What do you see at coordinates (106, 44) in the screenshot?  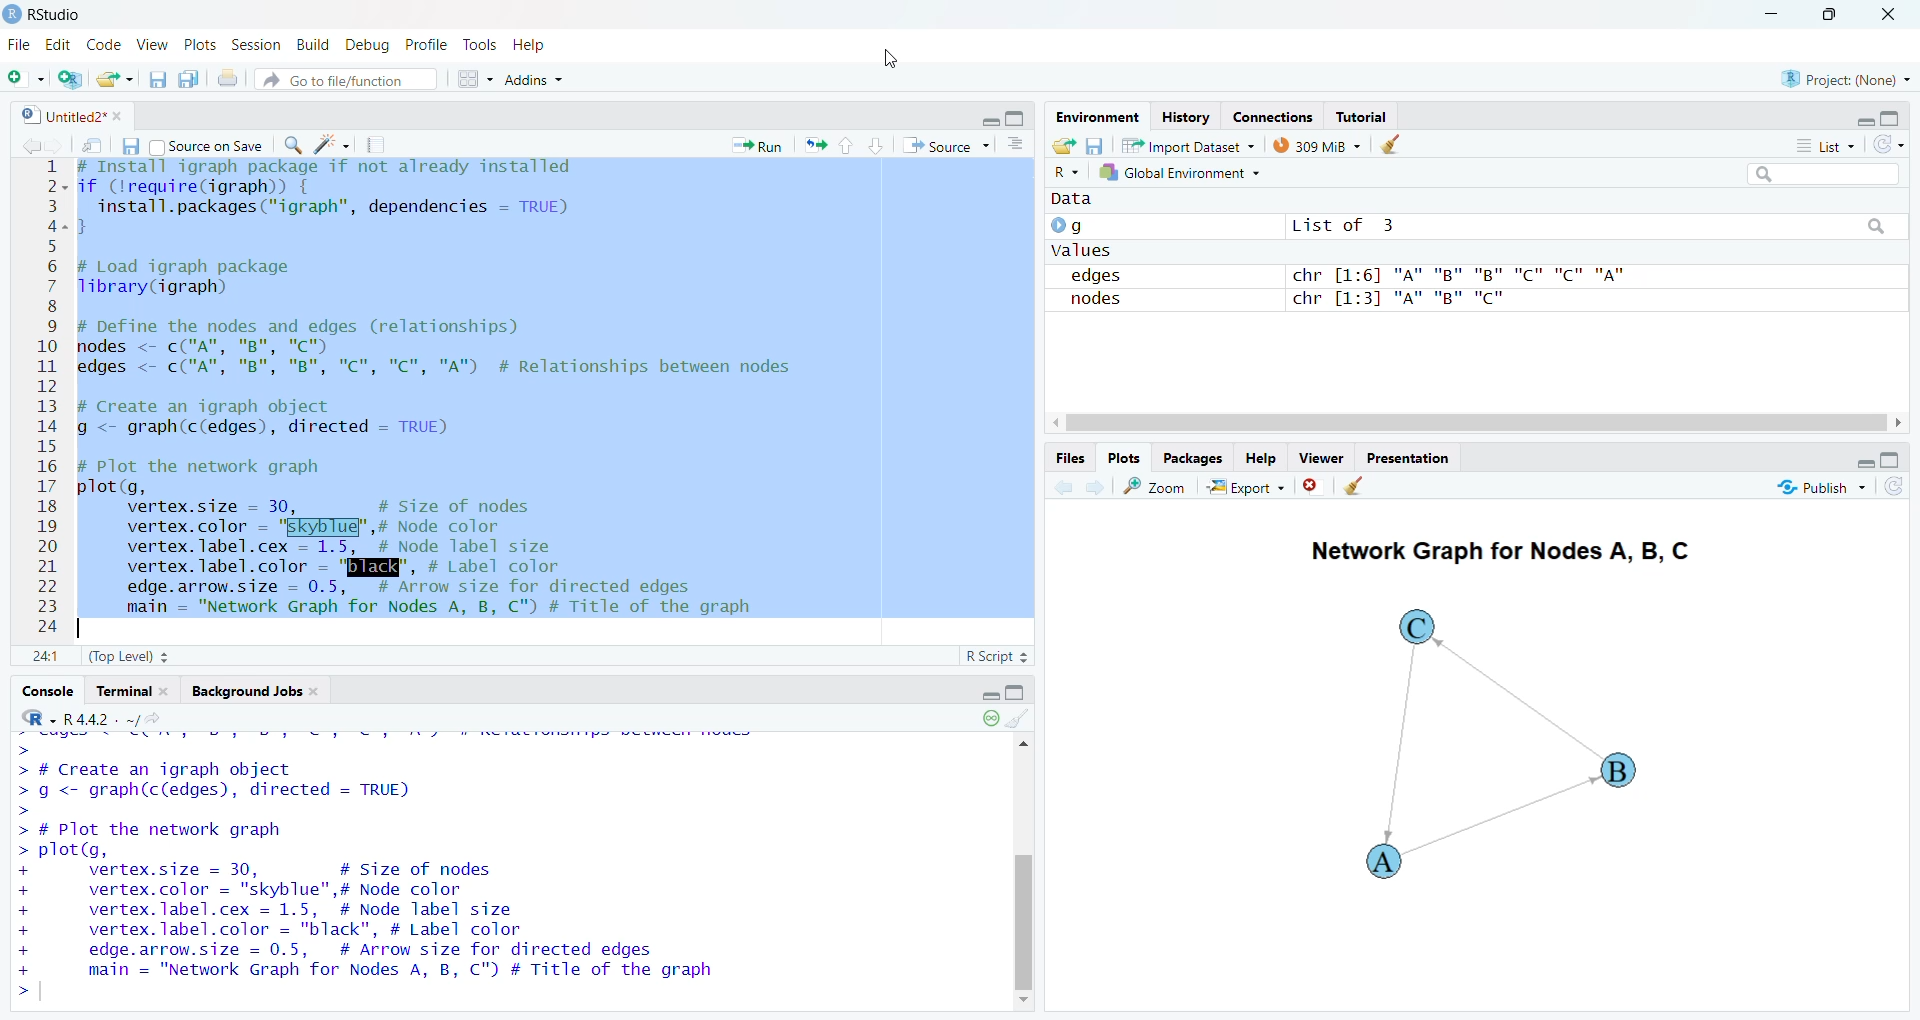 I see `Code` at bounding box center [106, 44].